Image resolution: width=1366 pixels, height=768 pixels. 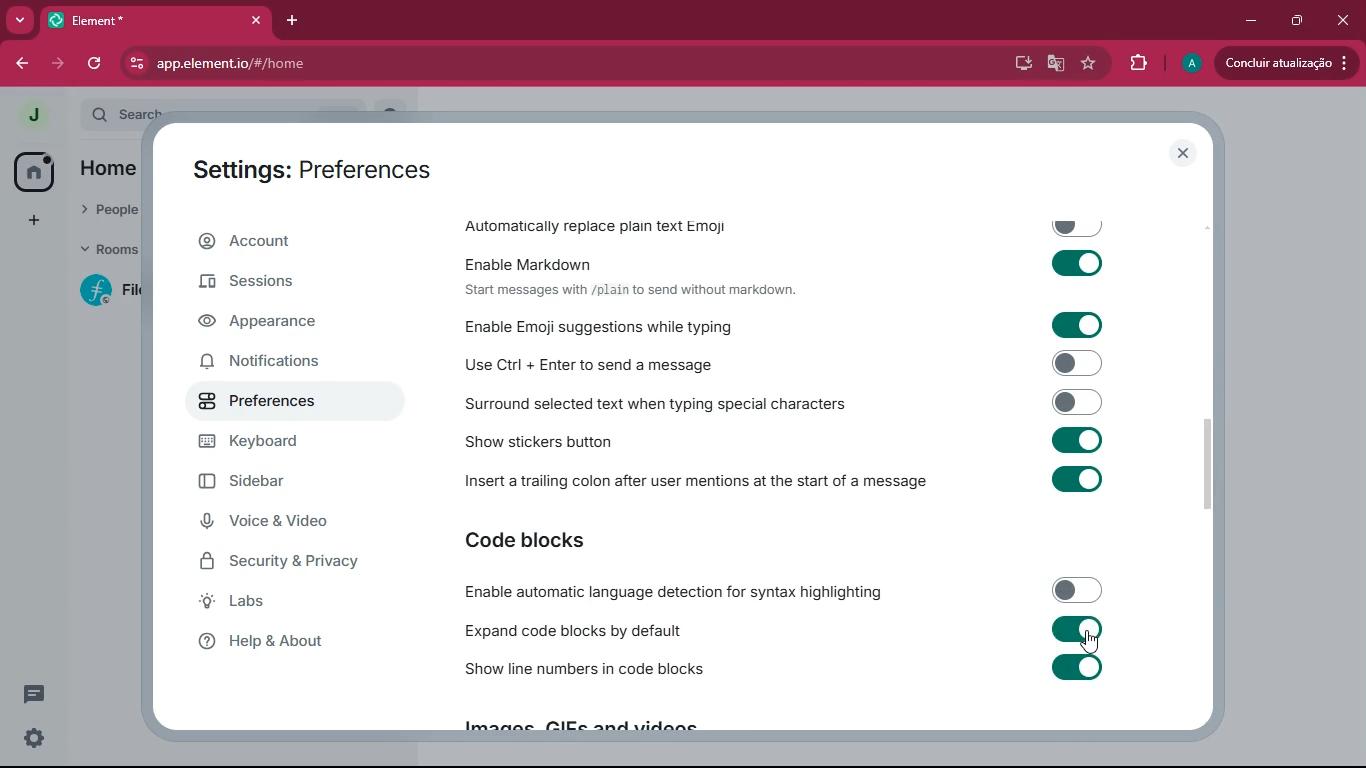 What do you see at coordinates (32, 116) in the screenshot?
I see `profile picture` at bounding box center [32, 116].